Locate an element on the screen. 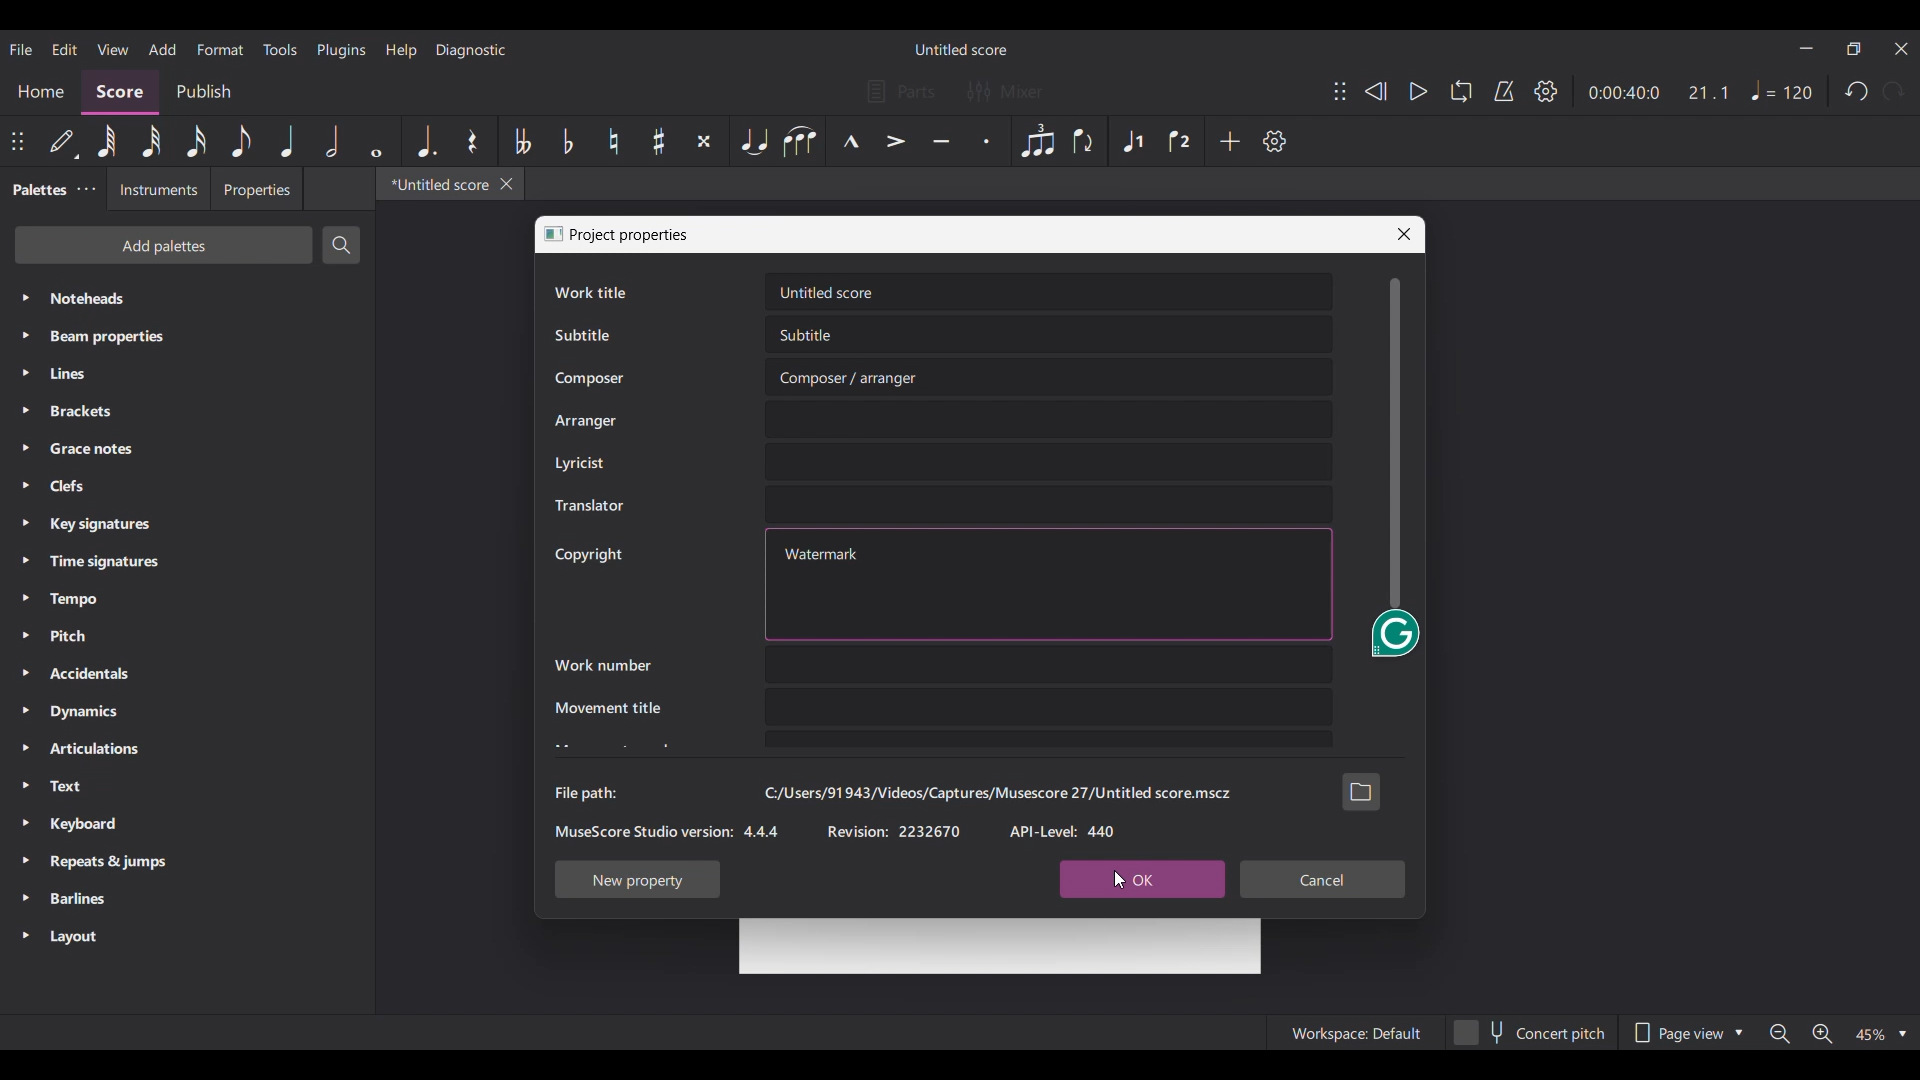  Keyboard is located at coordinates (188, 825).